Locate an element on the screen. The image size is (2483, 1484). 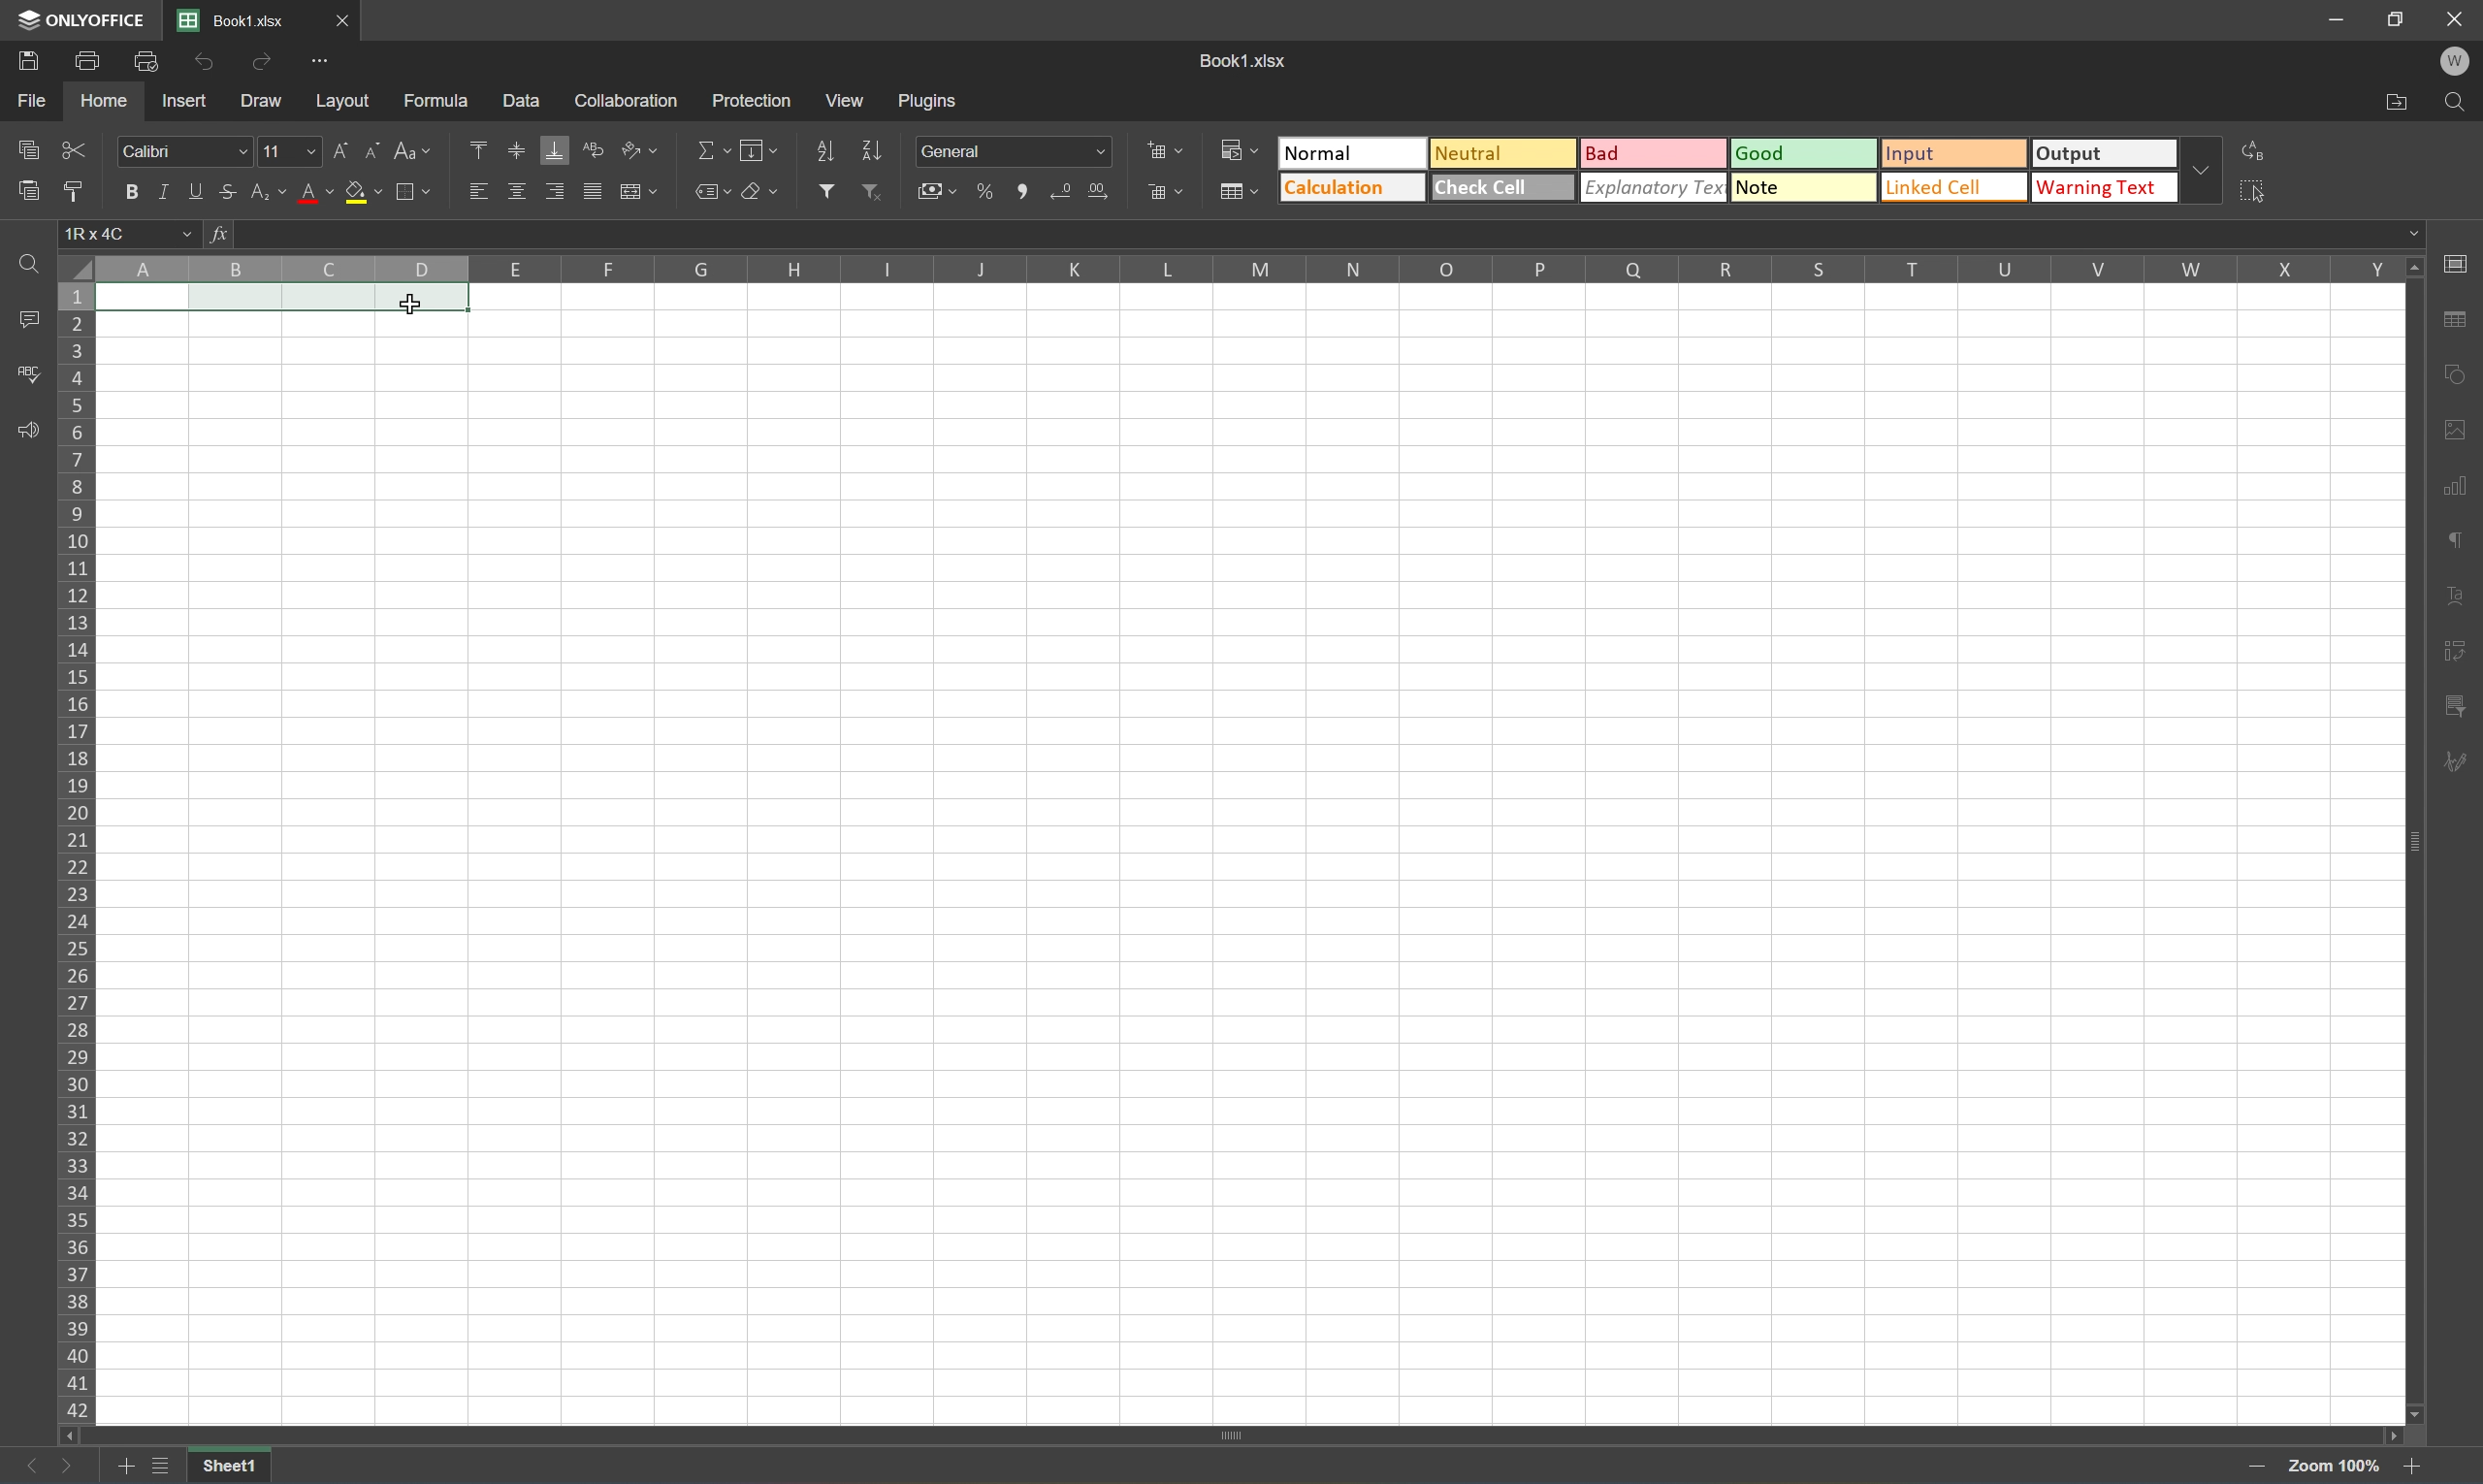
find is located at coordinates (27, 267).